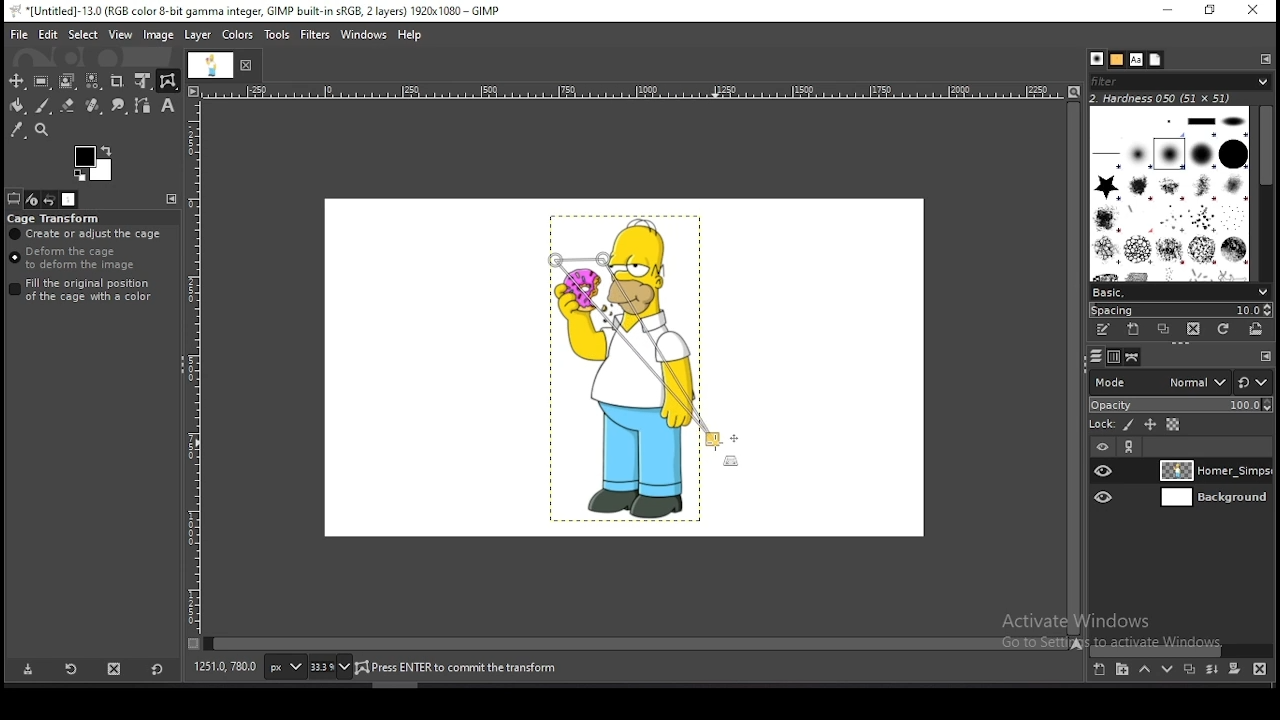  What do you see at coordinates (28, 670) in the screenshot?
I see `save tool preset` at bounding box center [28, 670].